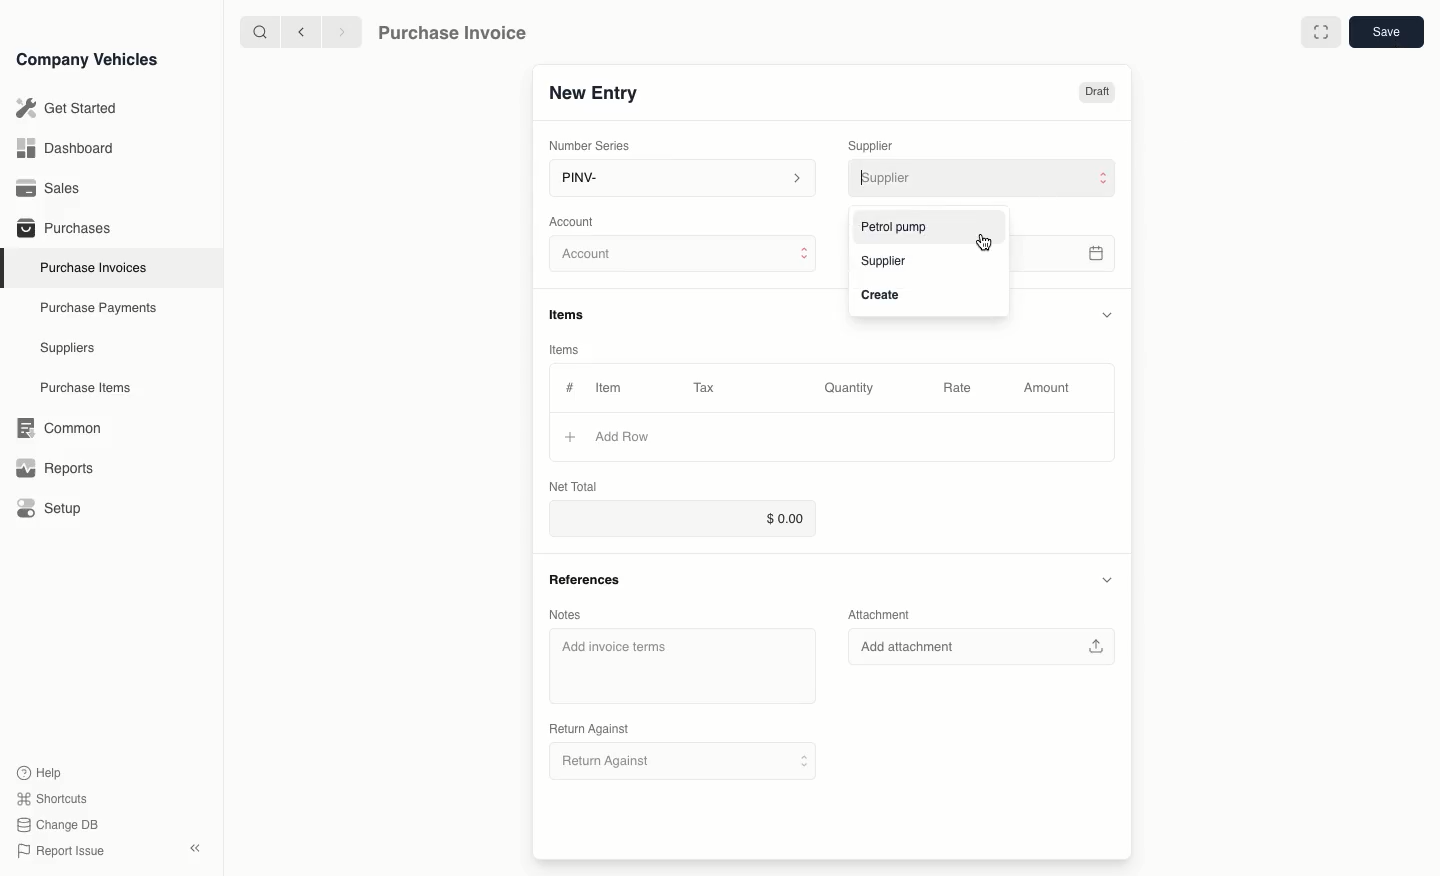  What do you see at coordinates (572, 220) in the screenshot?
I see `Account` at bounding box center [572, 220].